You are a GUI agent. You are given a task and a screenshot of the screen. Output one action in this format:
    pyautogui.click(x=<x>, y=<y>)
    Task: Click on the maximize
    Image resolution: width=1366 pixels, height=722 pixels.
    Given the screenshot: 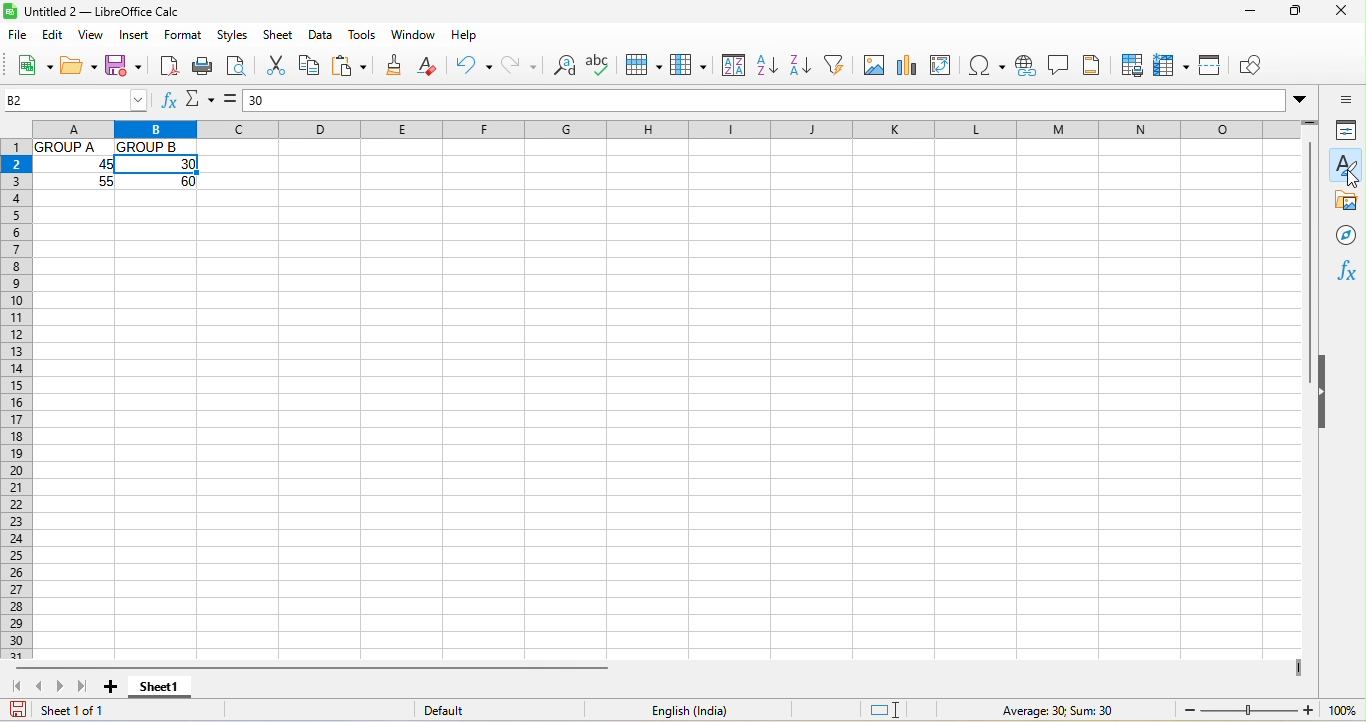 What is the action you would take?
    pyautogui.click(x=1294, y=12)
    